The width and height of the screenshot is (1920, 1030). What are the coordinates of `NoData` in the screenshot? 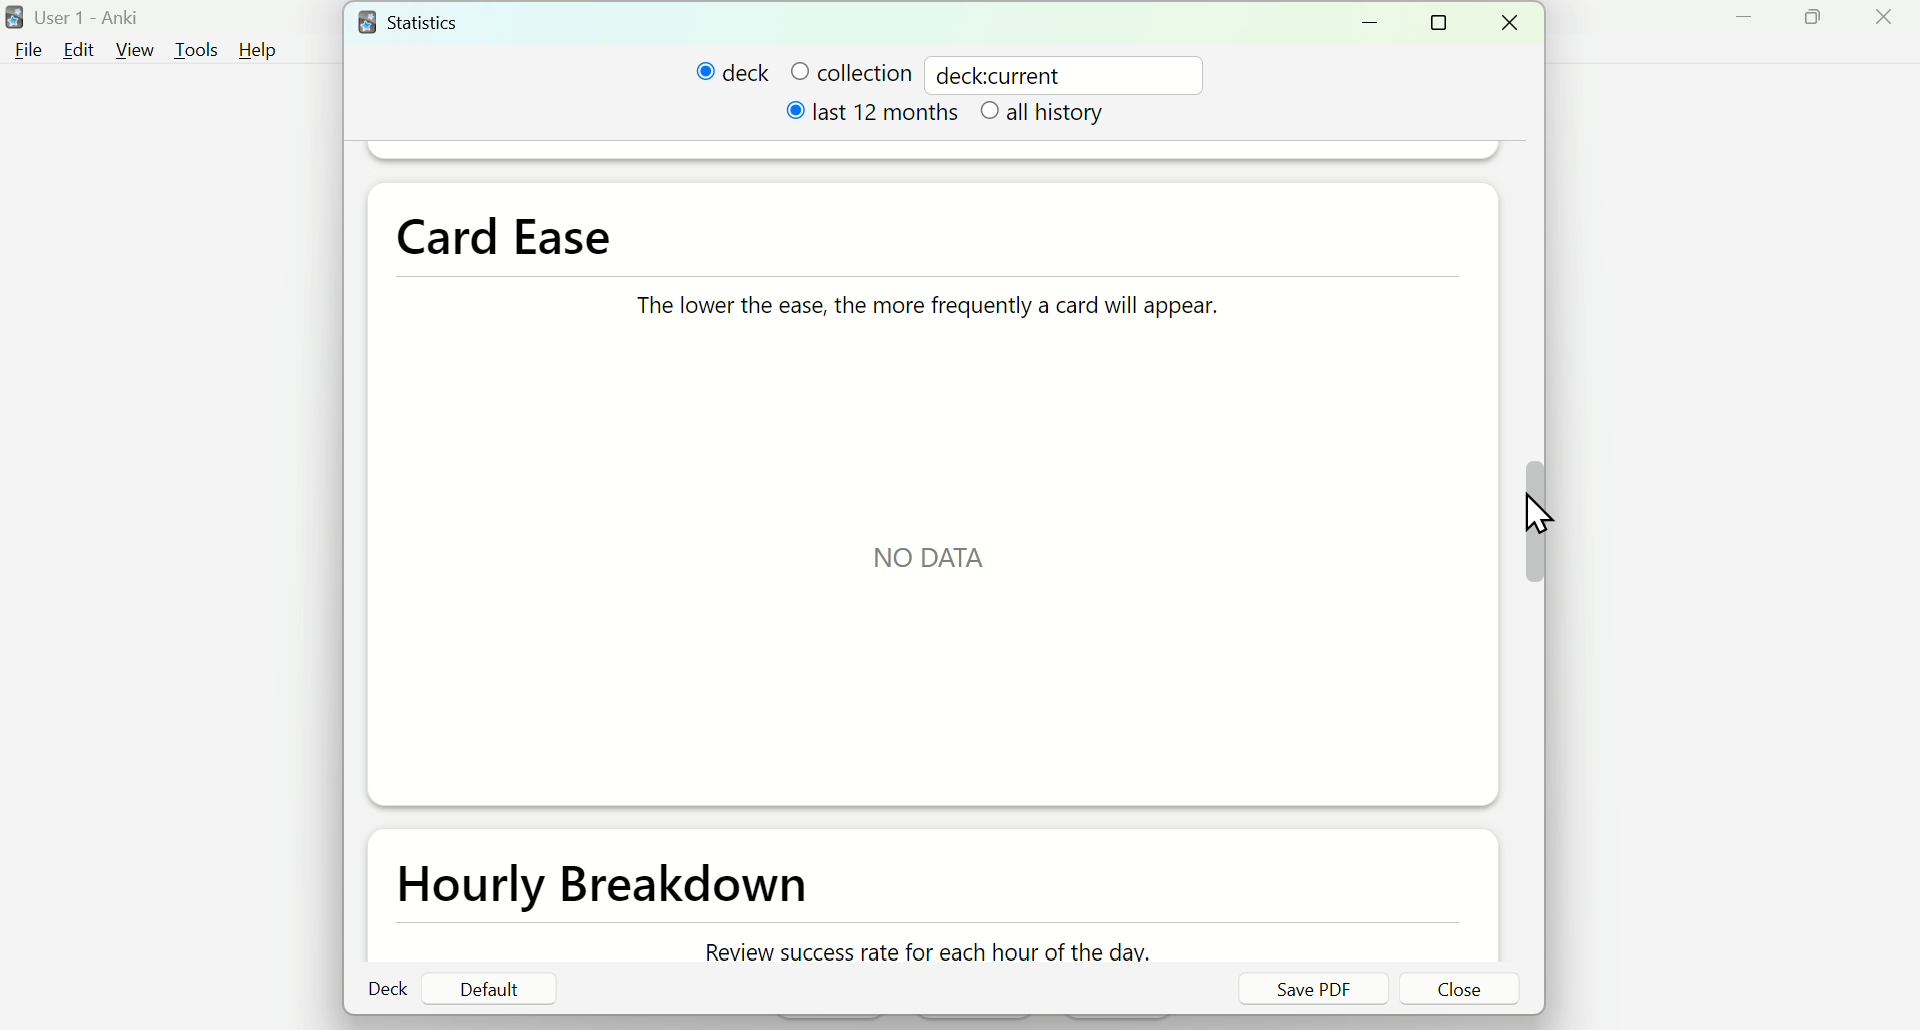 It's located at (935, 559).